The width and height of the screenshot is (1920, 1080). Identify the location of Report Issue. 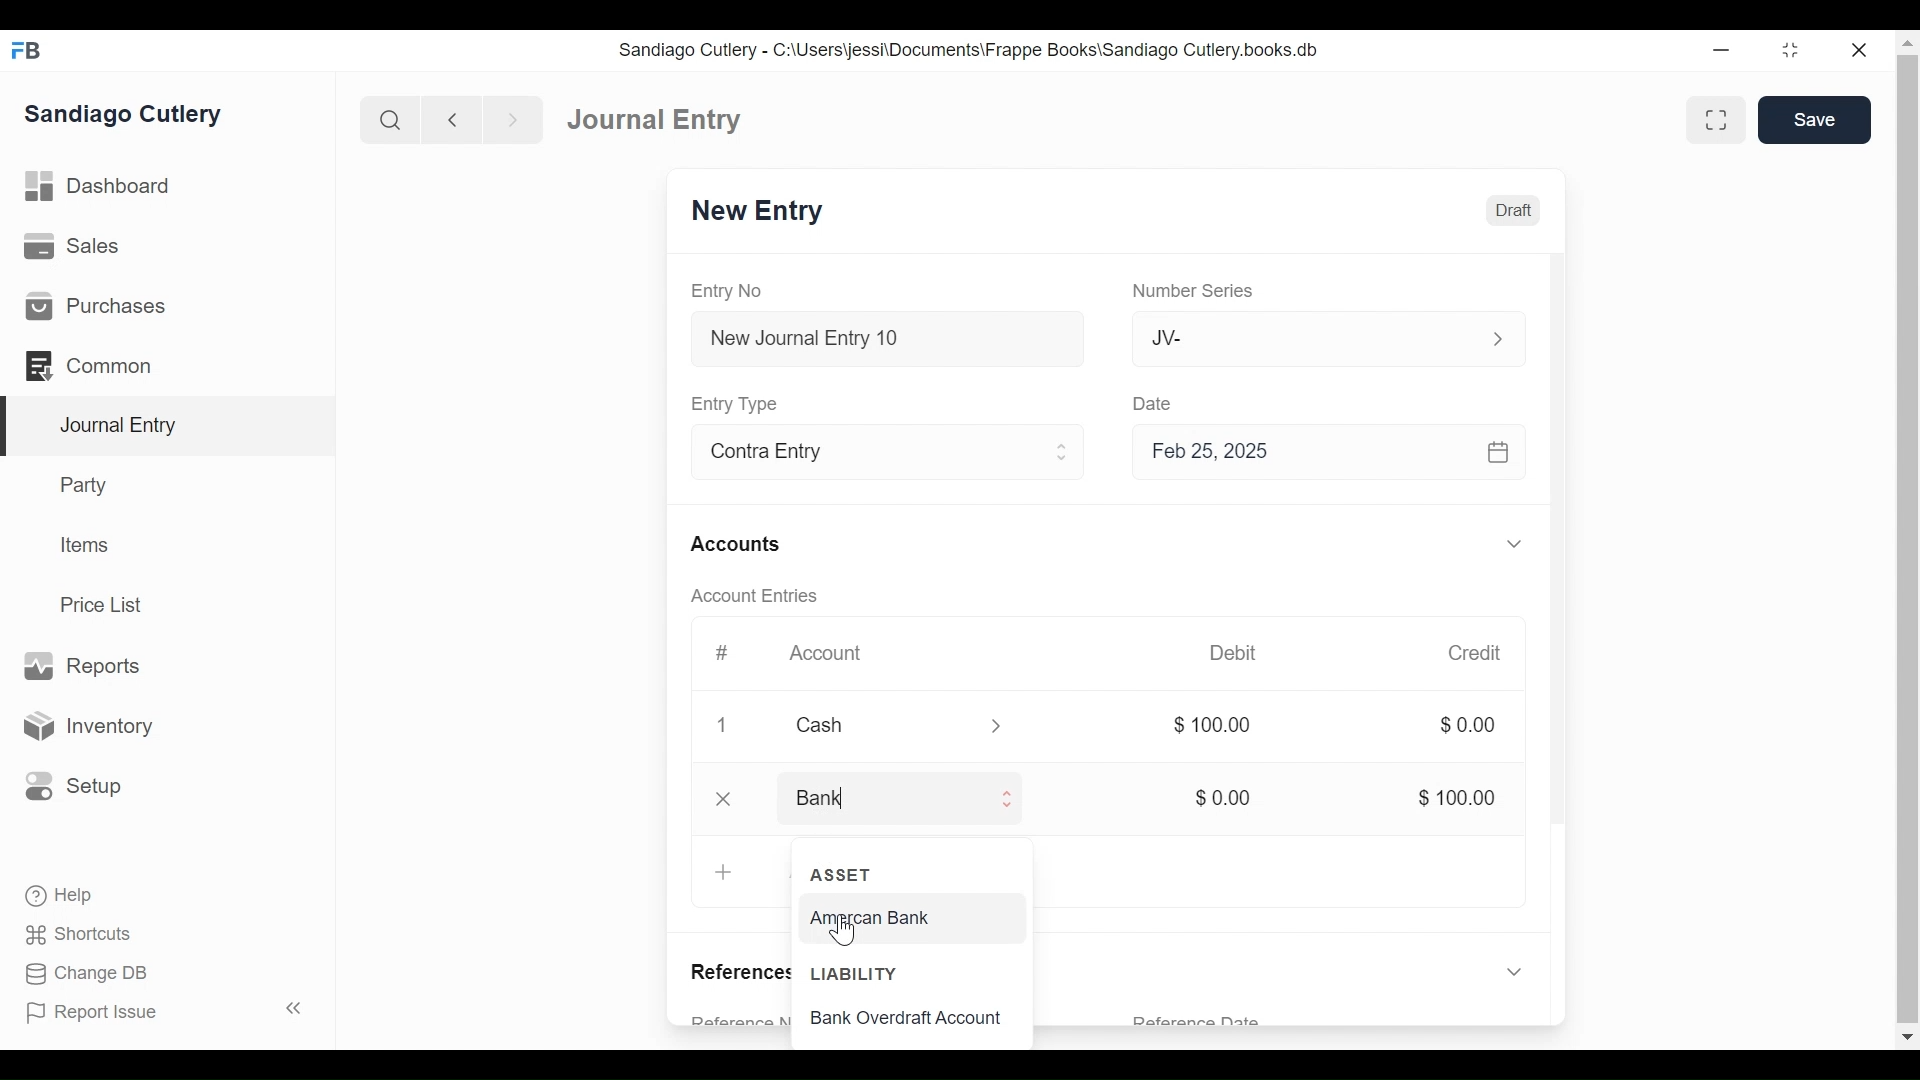
(164, 1012).